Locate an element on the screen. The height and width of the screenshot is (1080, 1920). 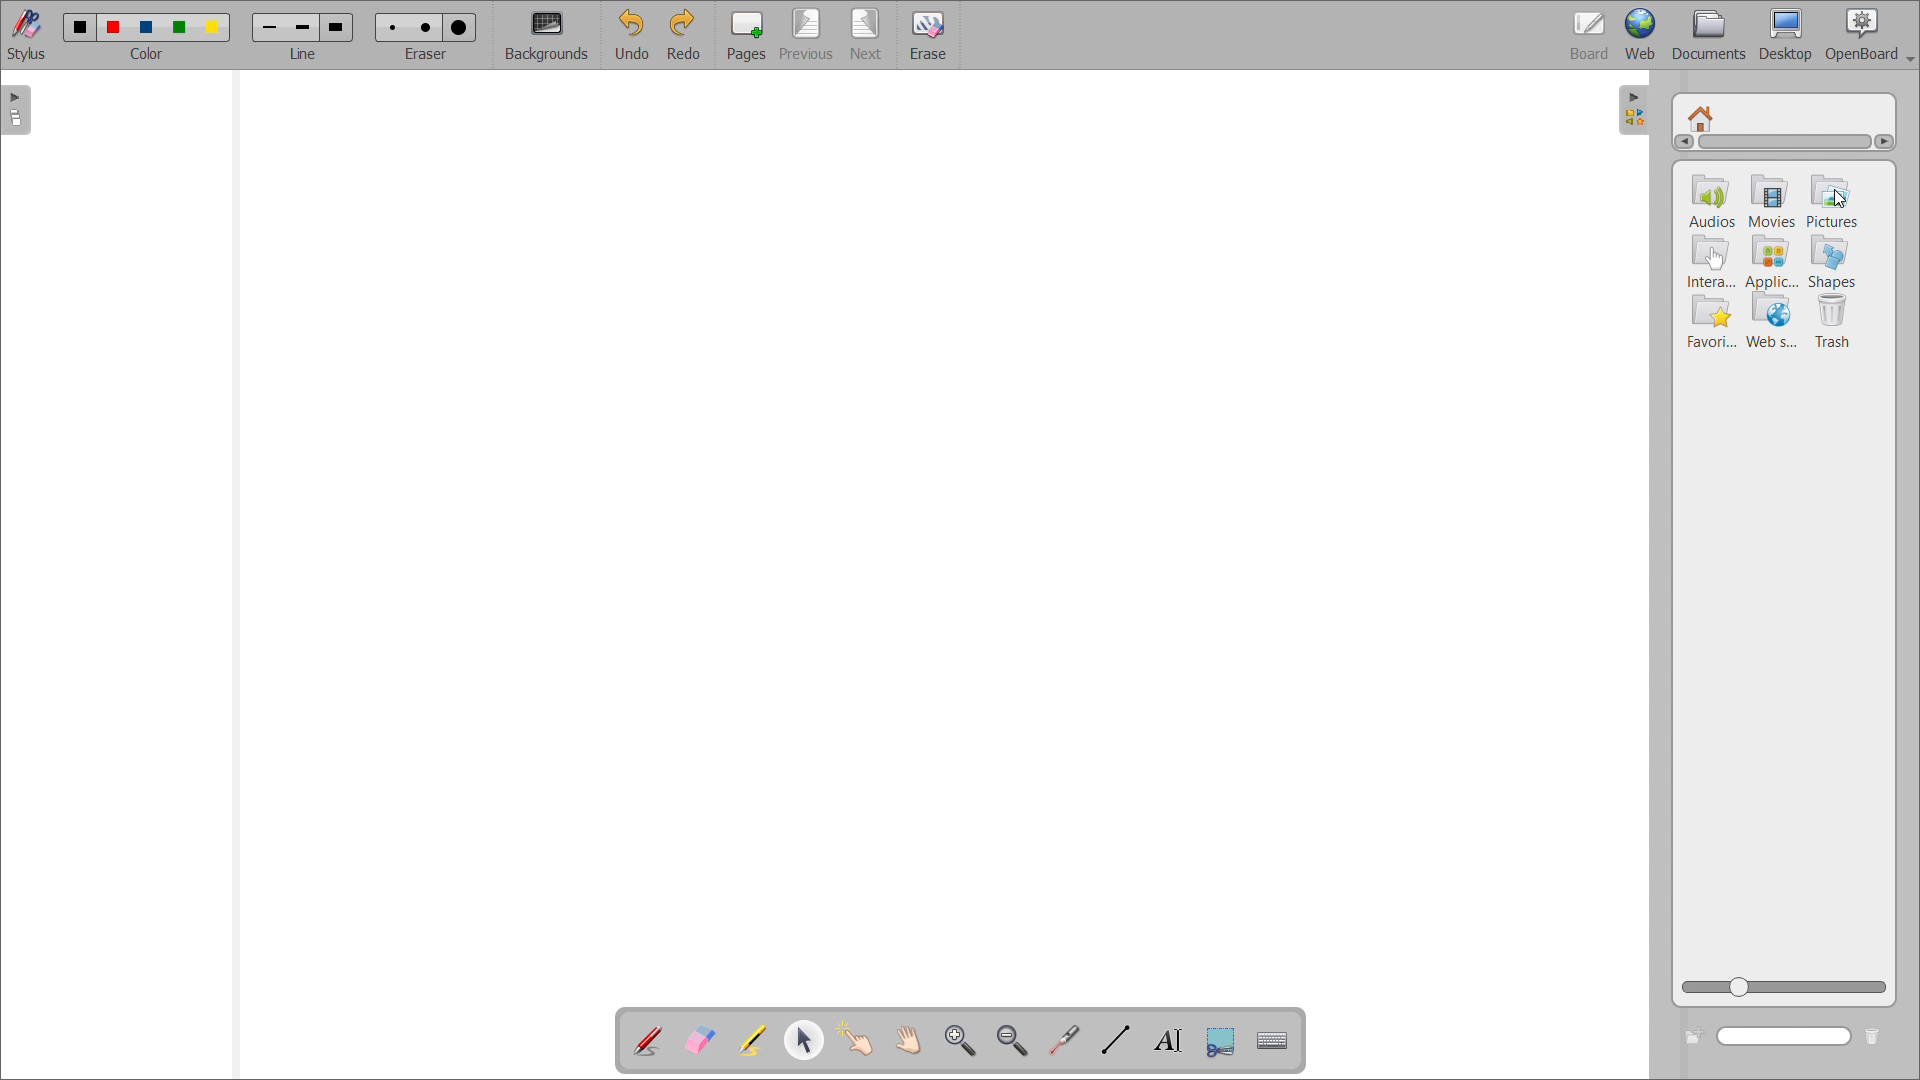
web services is located at coordinates (1774, 321).